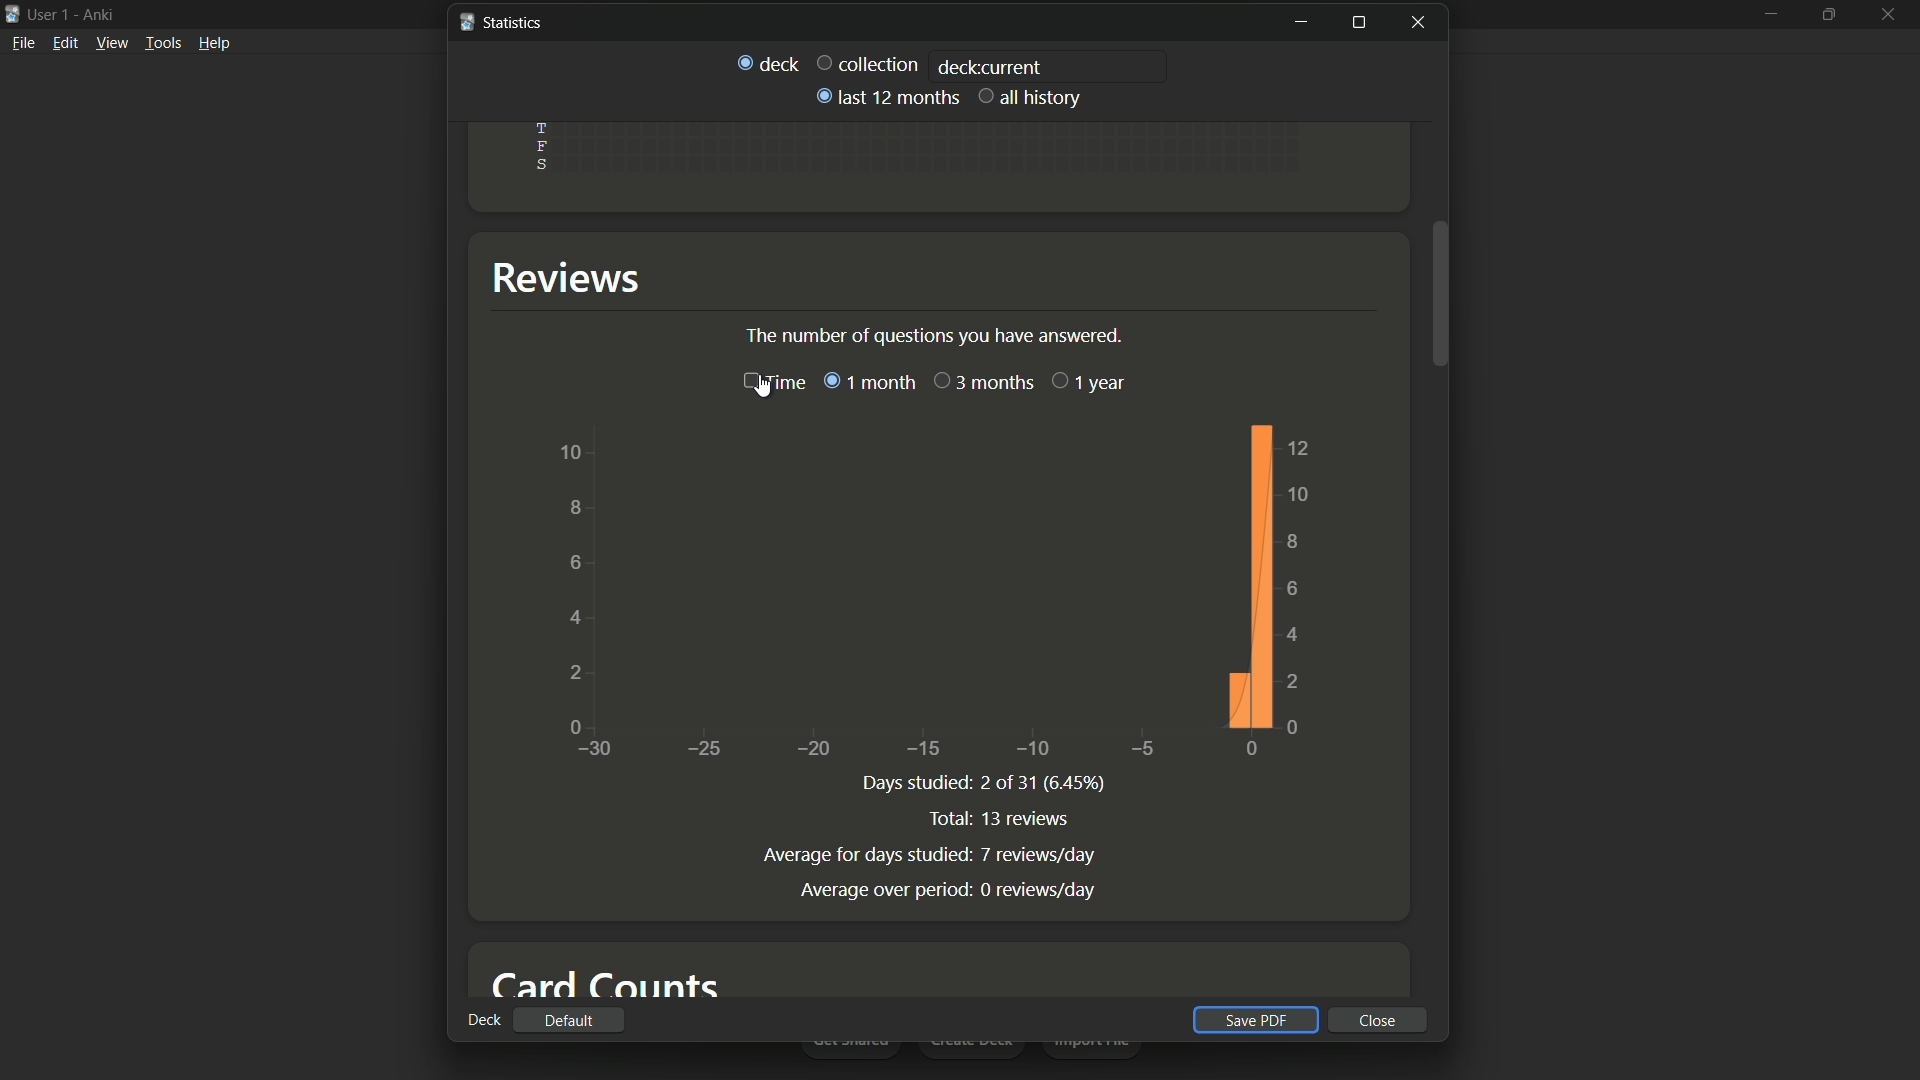 This screenshot has width=1920, height=1080. Describe the element at coordinates (868, 381) in the screenshot. I see `1 months` at that location.